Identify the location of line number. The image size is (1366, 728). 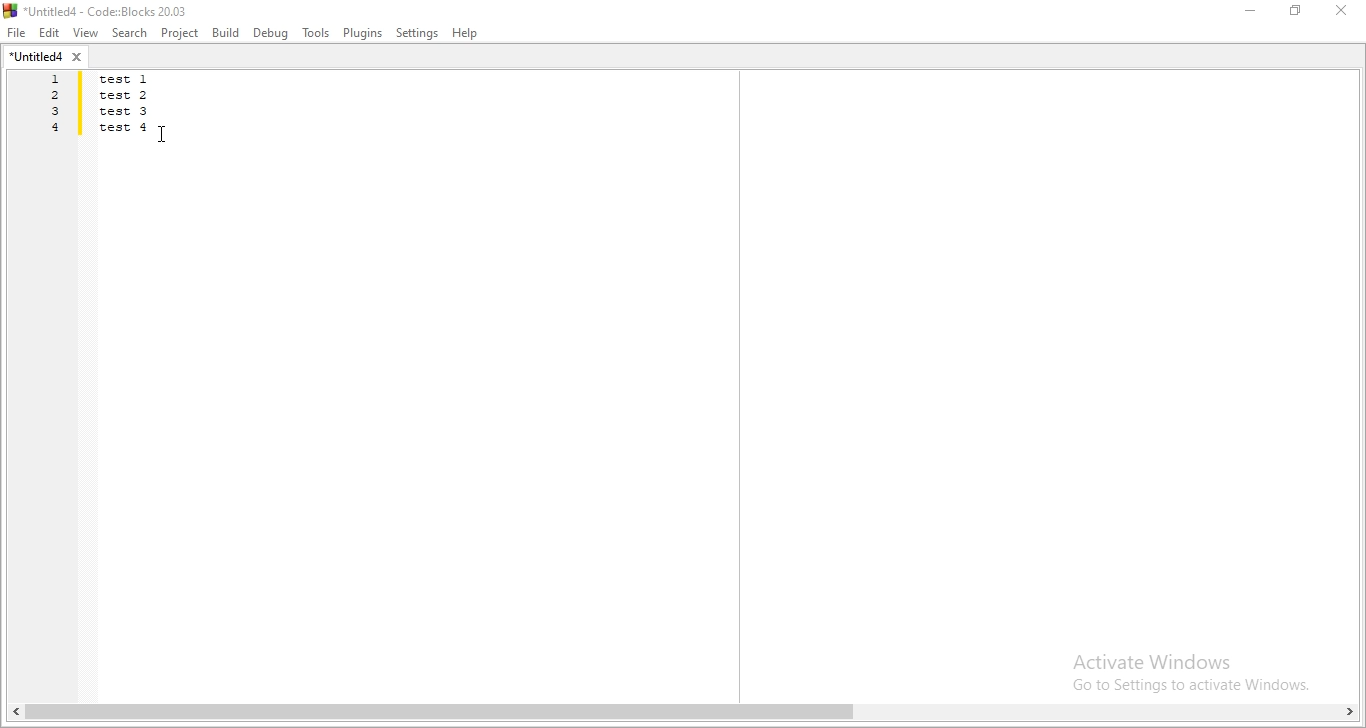
(54, 107).